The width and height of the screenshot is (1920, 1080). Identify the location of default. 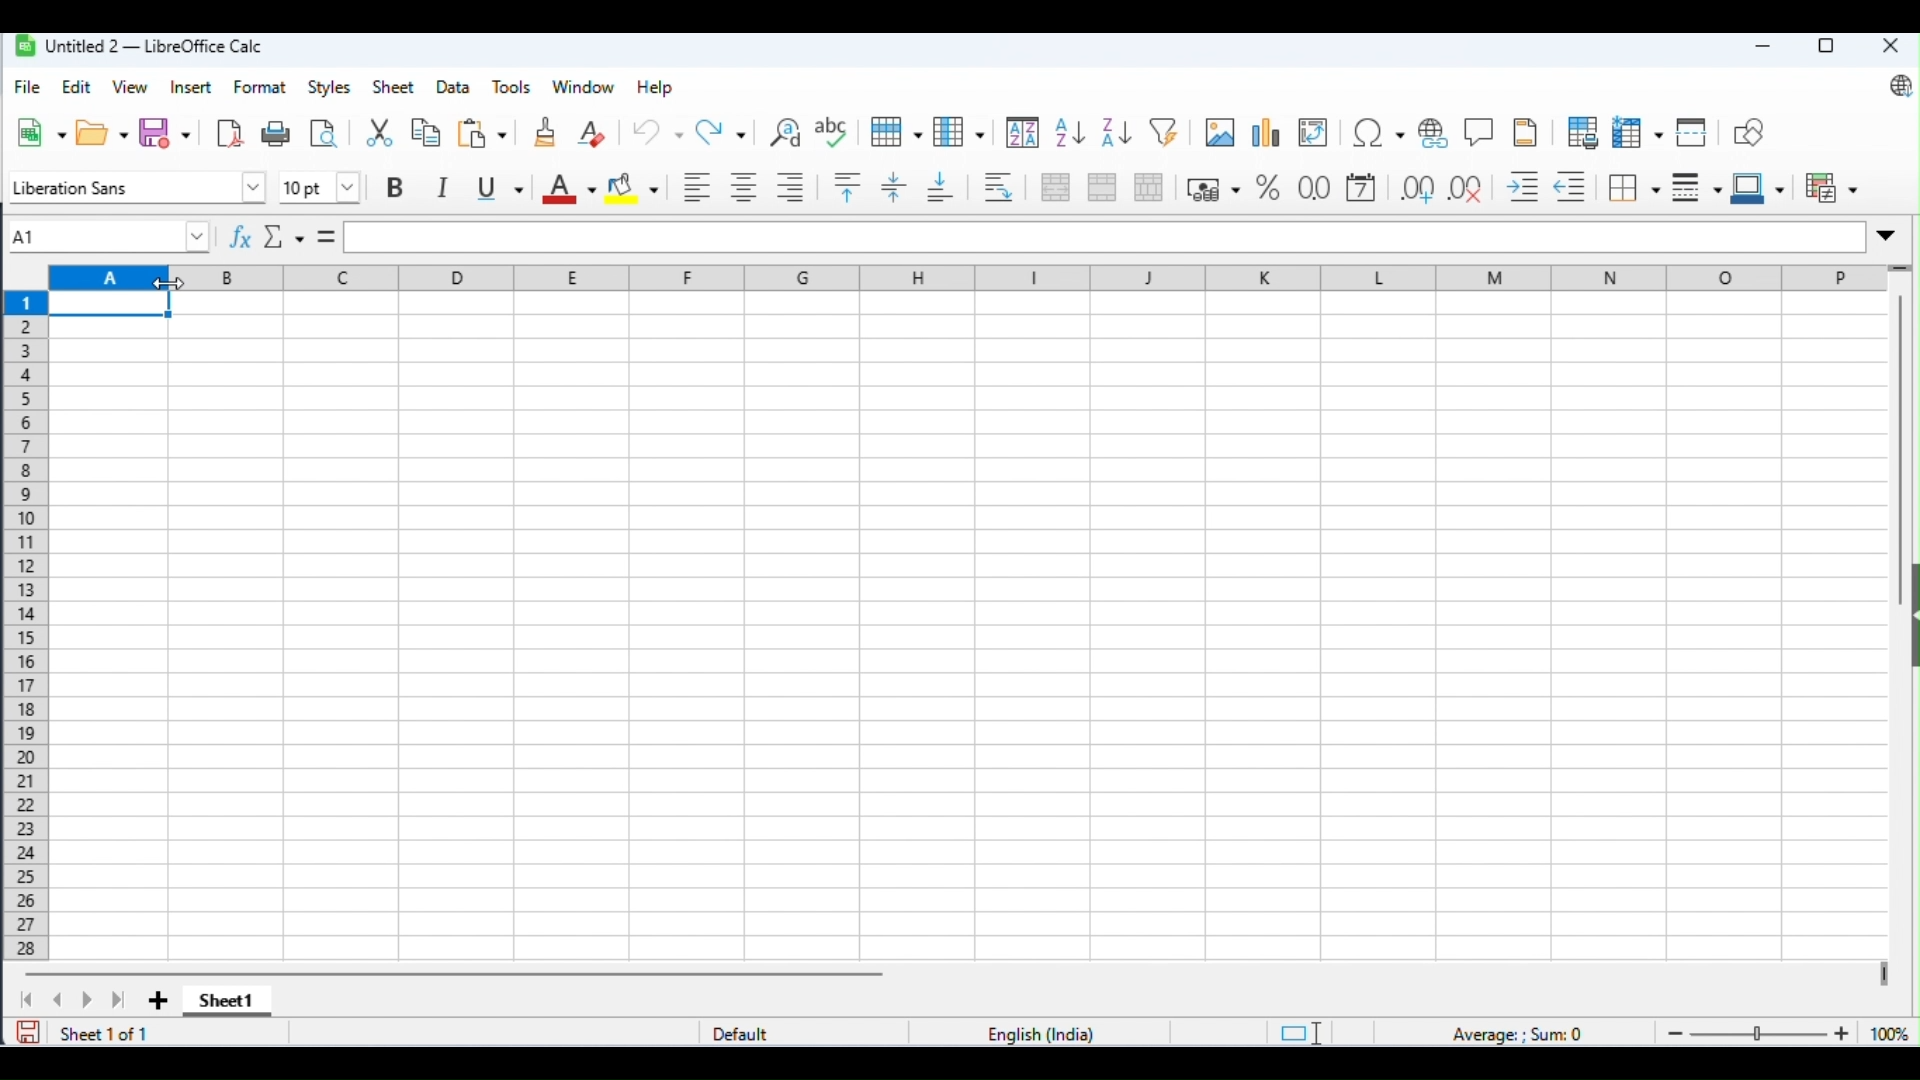
(750, 1033).